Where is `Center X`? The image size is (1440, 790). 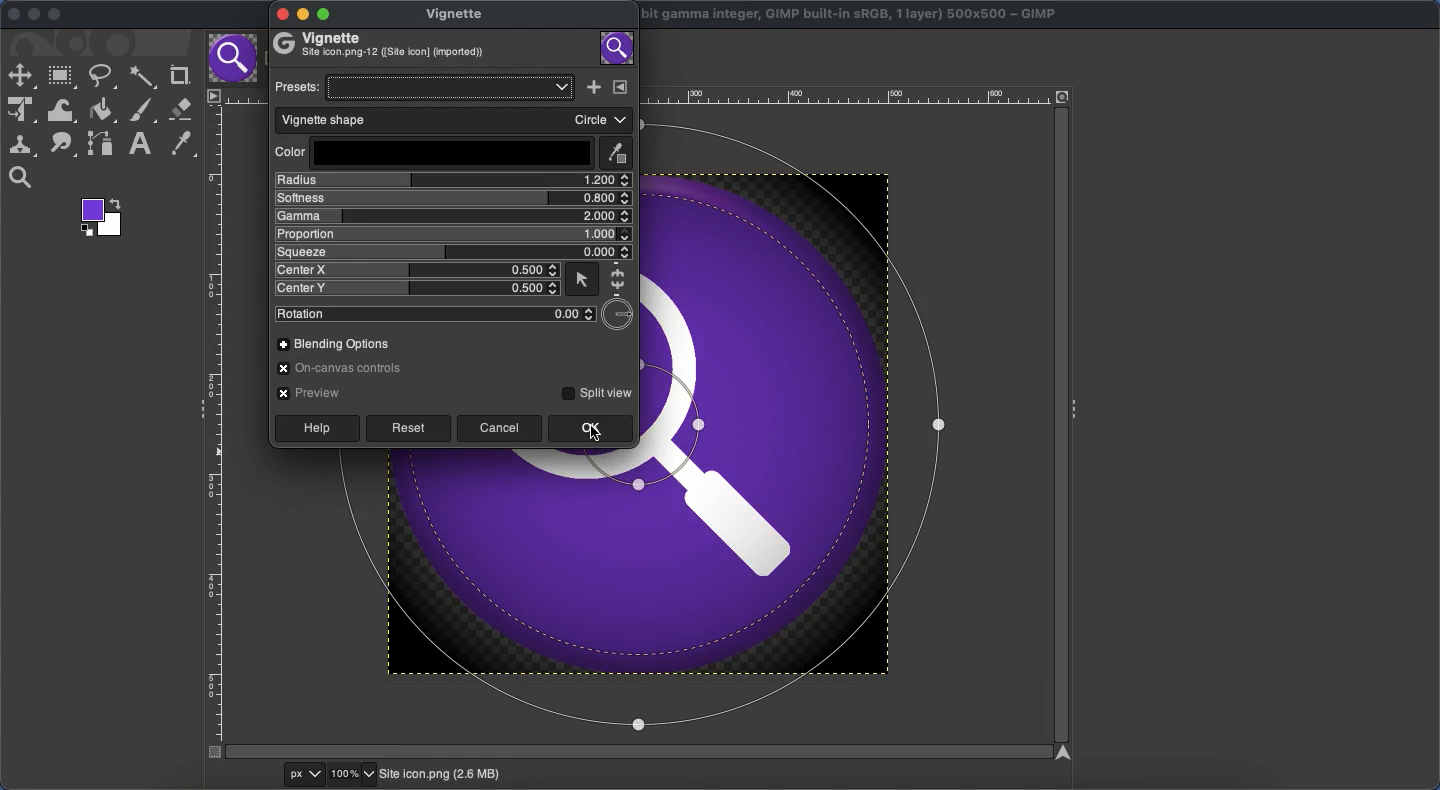 Center X is located at coordinates (418, 270).